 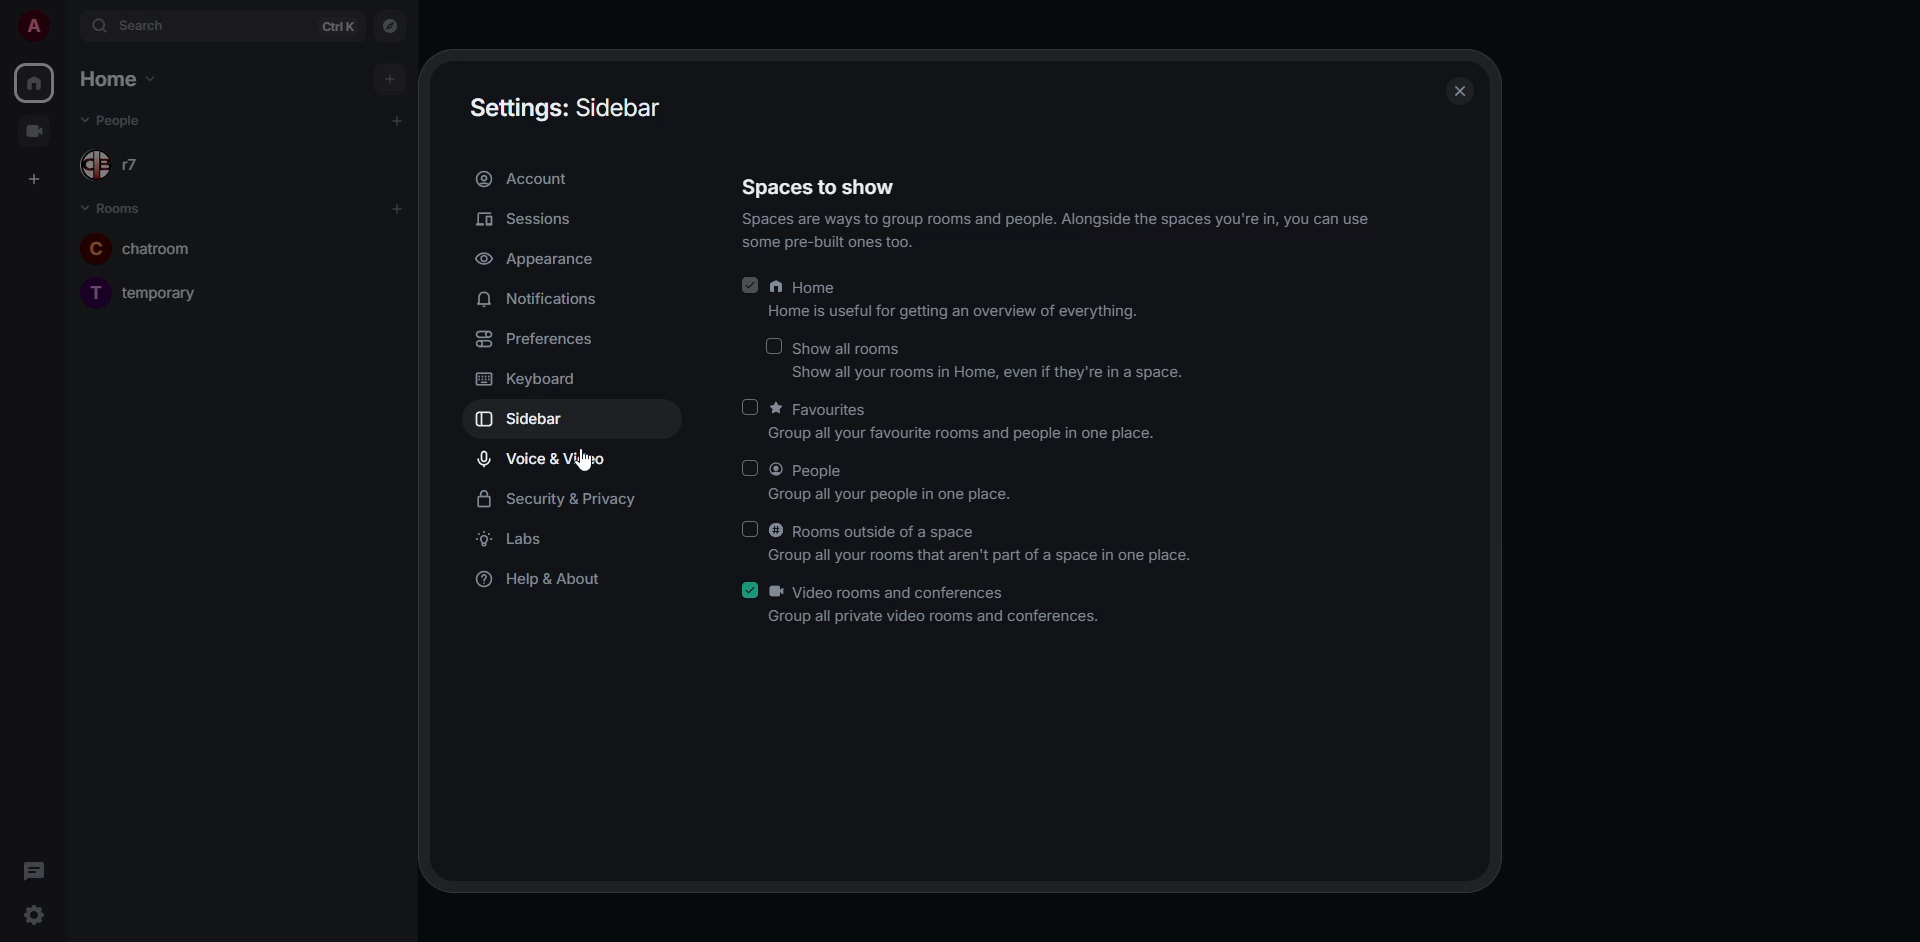 I want to click on video room, so click(x=36, y=130).